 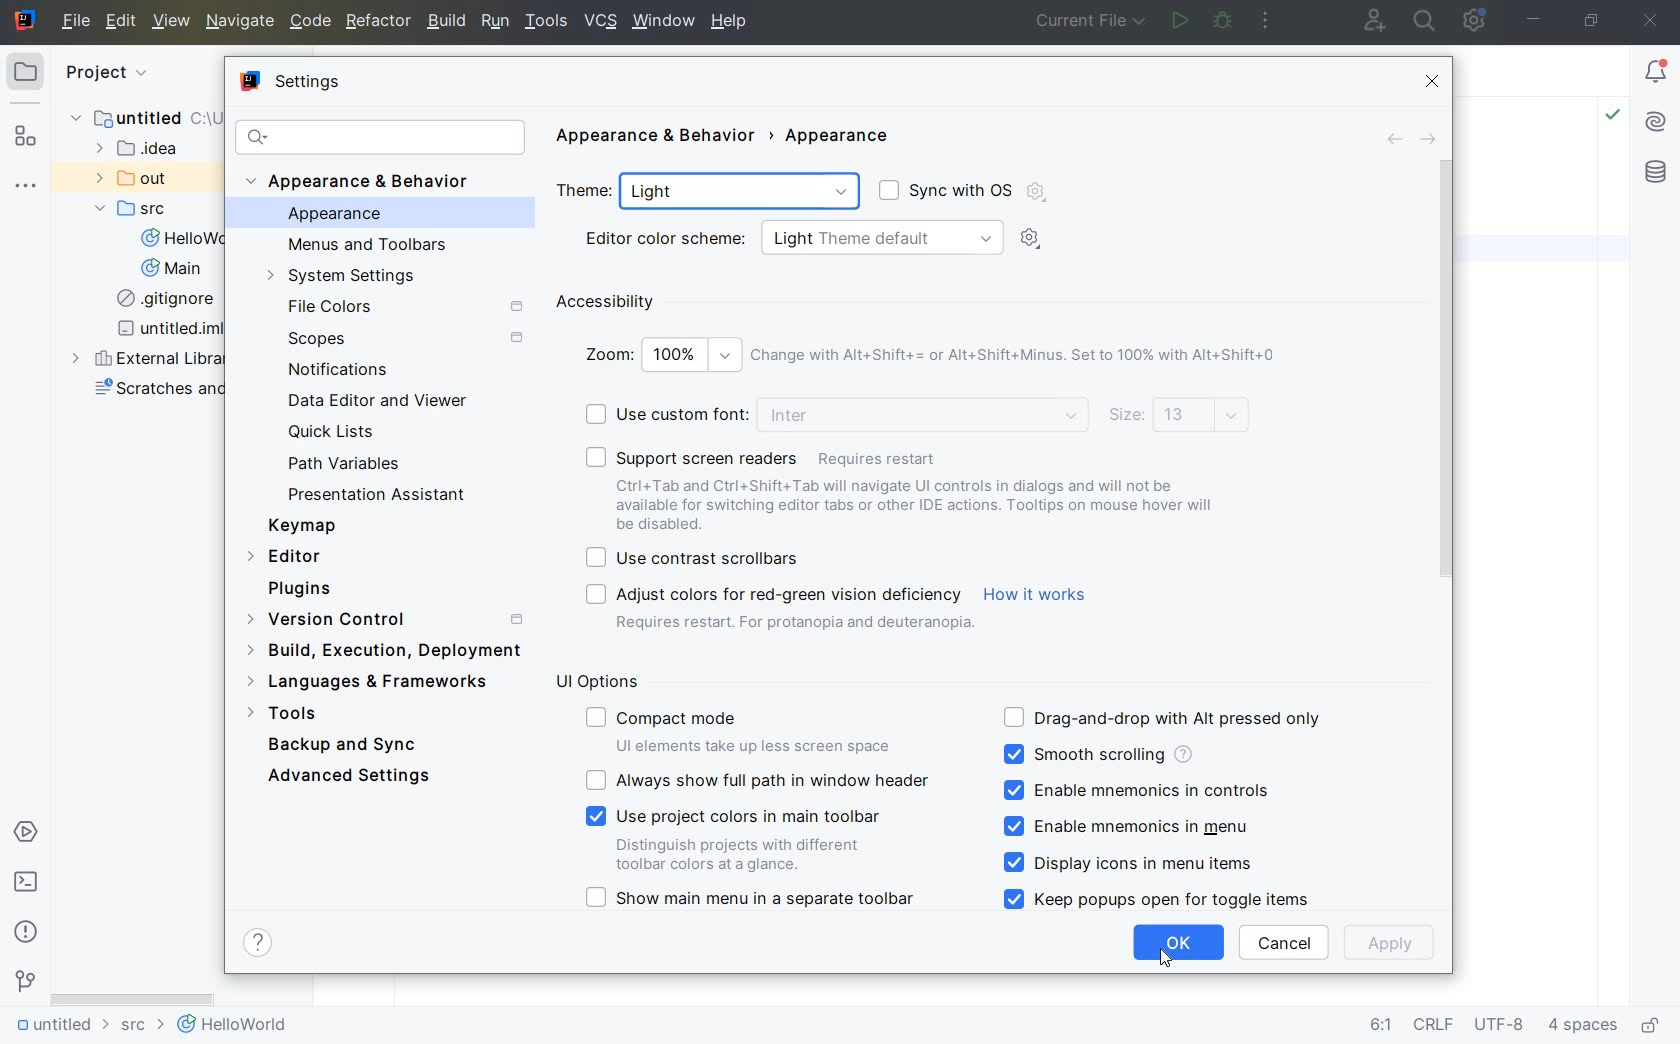 What do you see at coordinates (743, 728) in the screenshot?
I see `compact mode` at bounding box center [743, 728].